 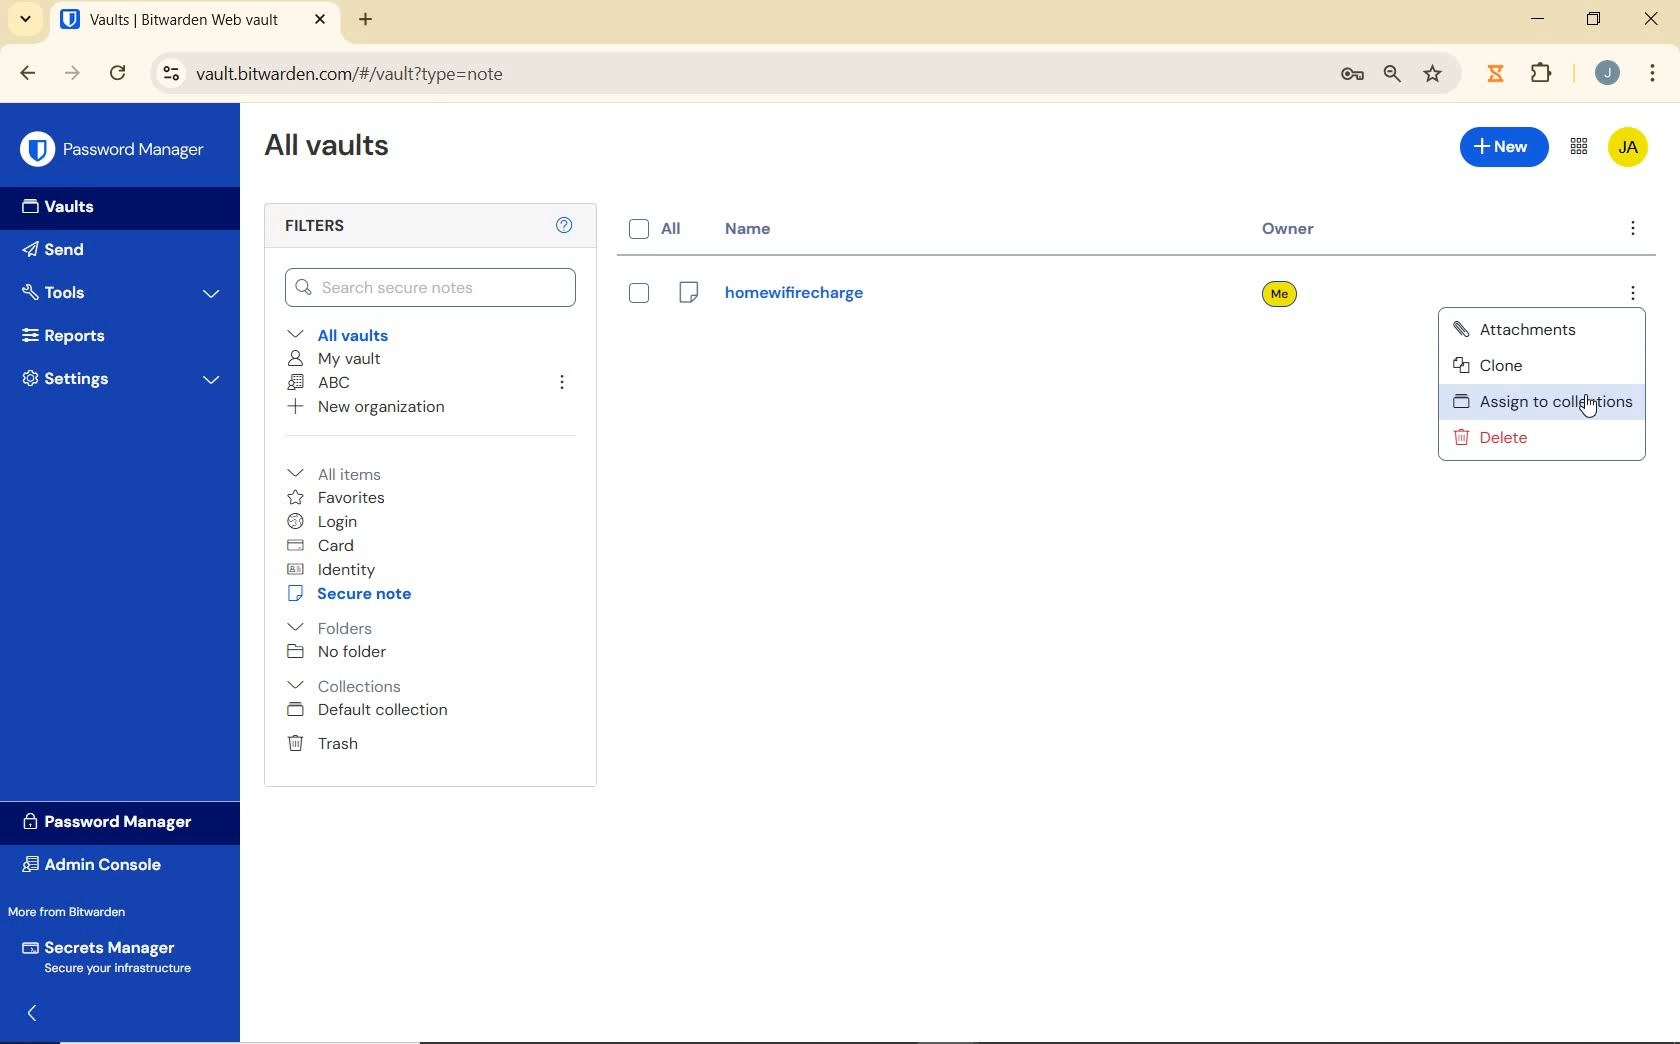 What do you see at coordinates (730, 75) in the screenshot?
I see `address bar` at bounding box center [730, 75].